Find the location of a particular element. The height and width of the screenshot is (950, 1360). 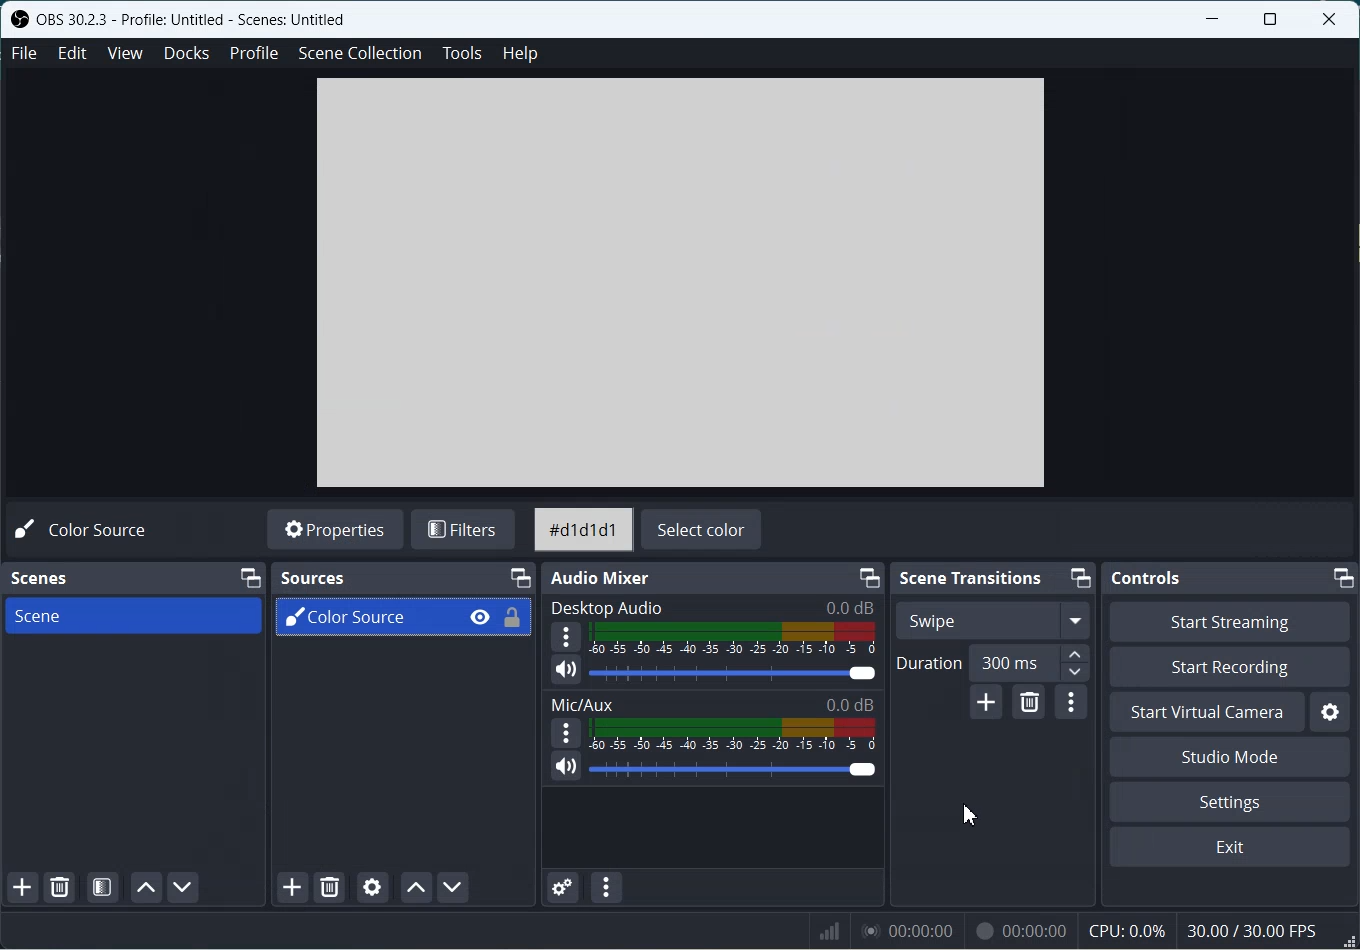

File is located at coordinates (21, 53).